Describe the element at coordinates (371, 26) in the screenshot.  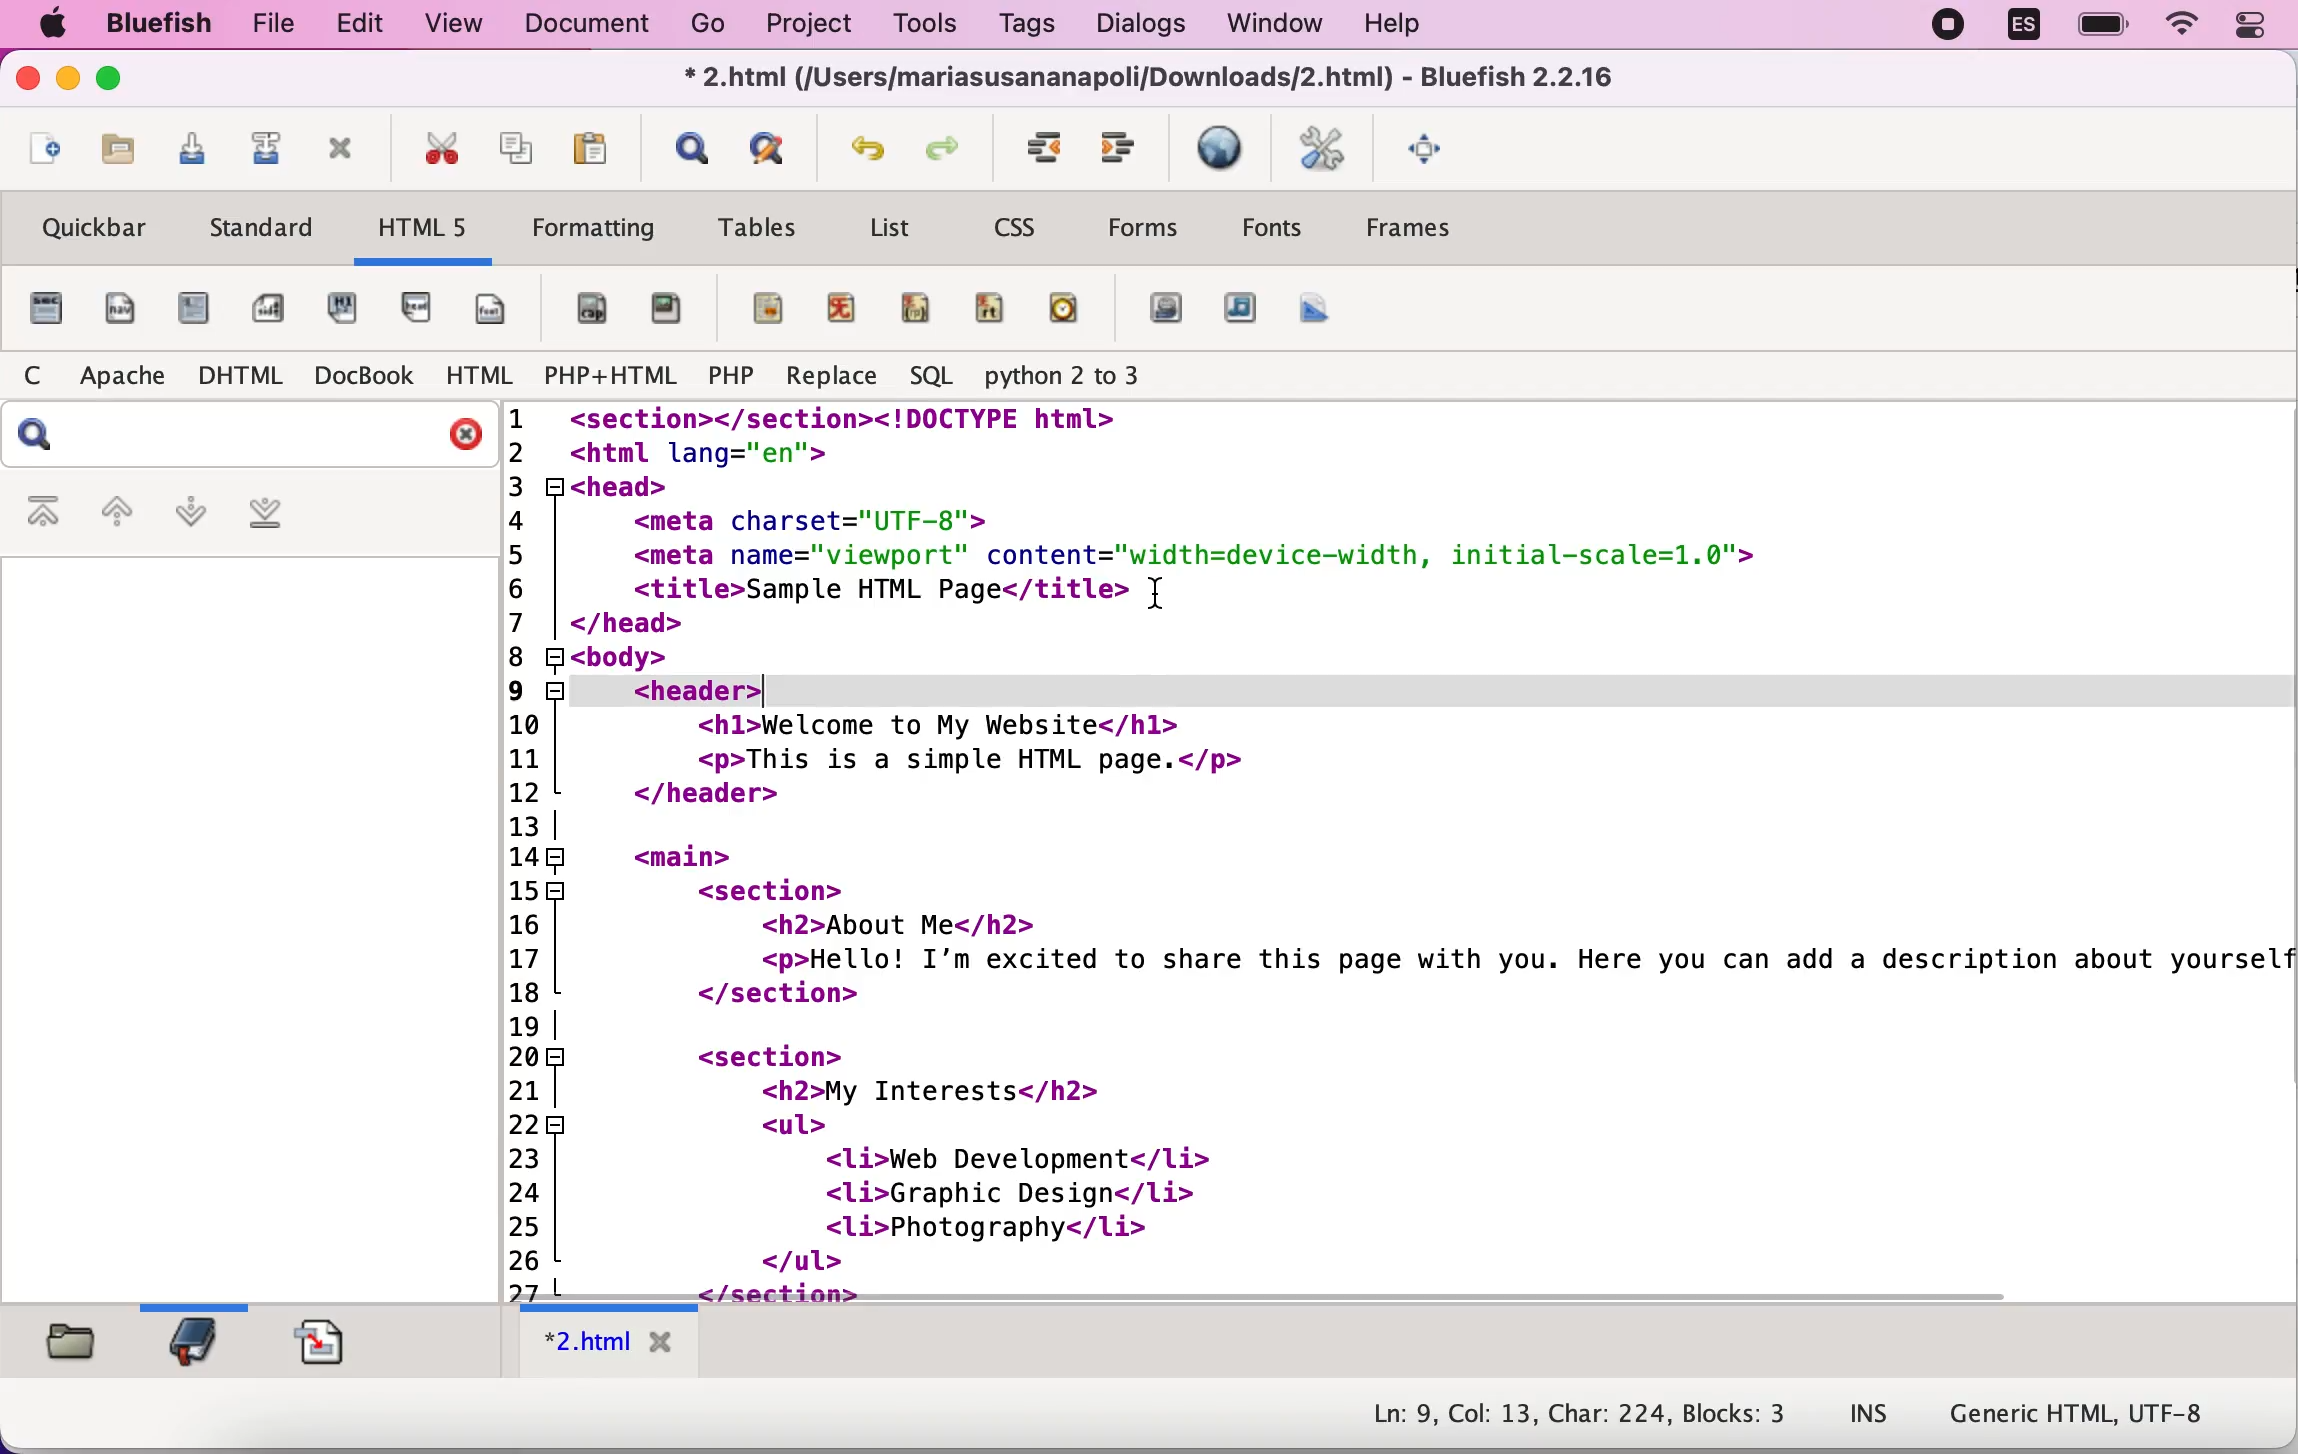
I see `edit` at that location.